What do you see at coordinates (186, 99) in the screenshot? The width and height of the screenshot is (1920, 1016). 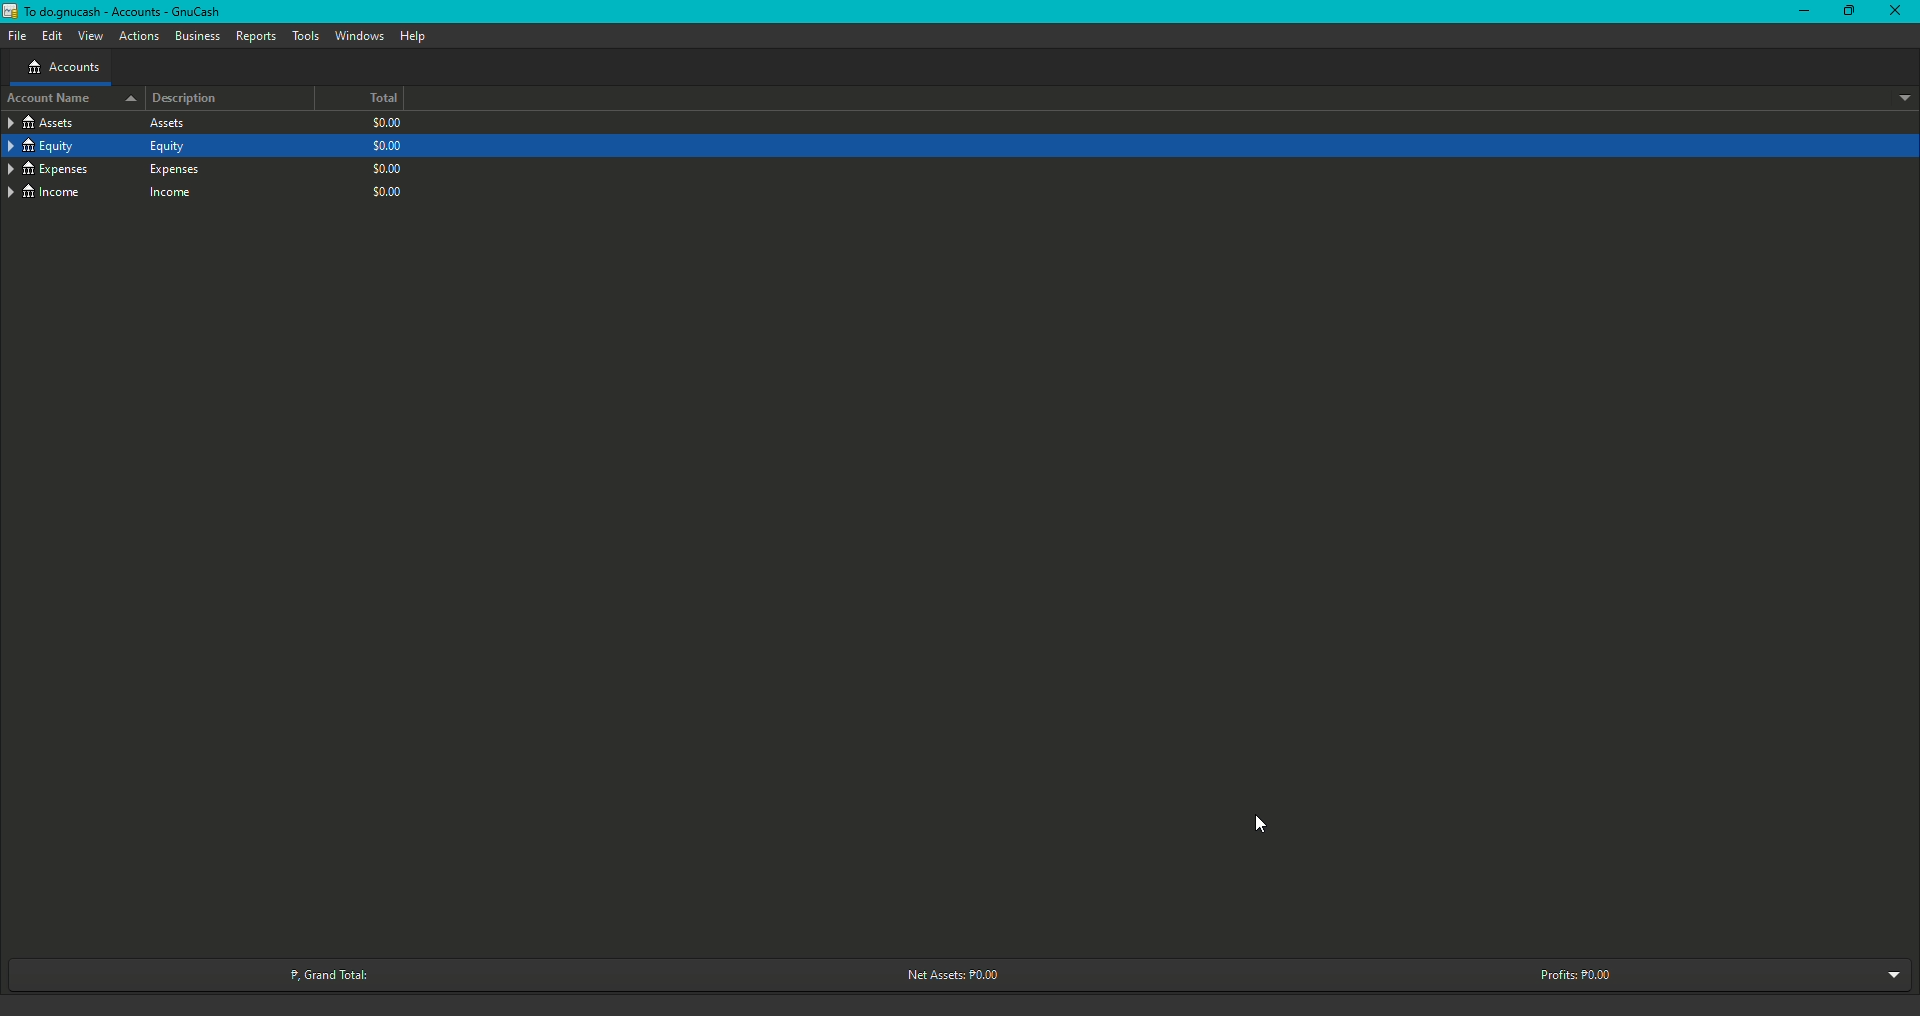 I see `Description` at bounding box center [186, 99].